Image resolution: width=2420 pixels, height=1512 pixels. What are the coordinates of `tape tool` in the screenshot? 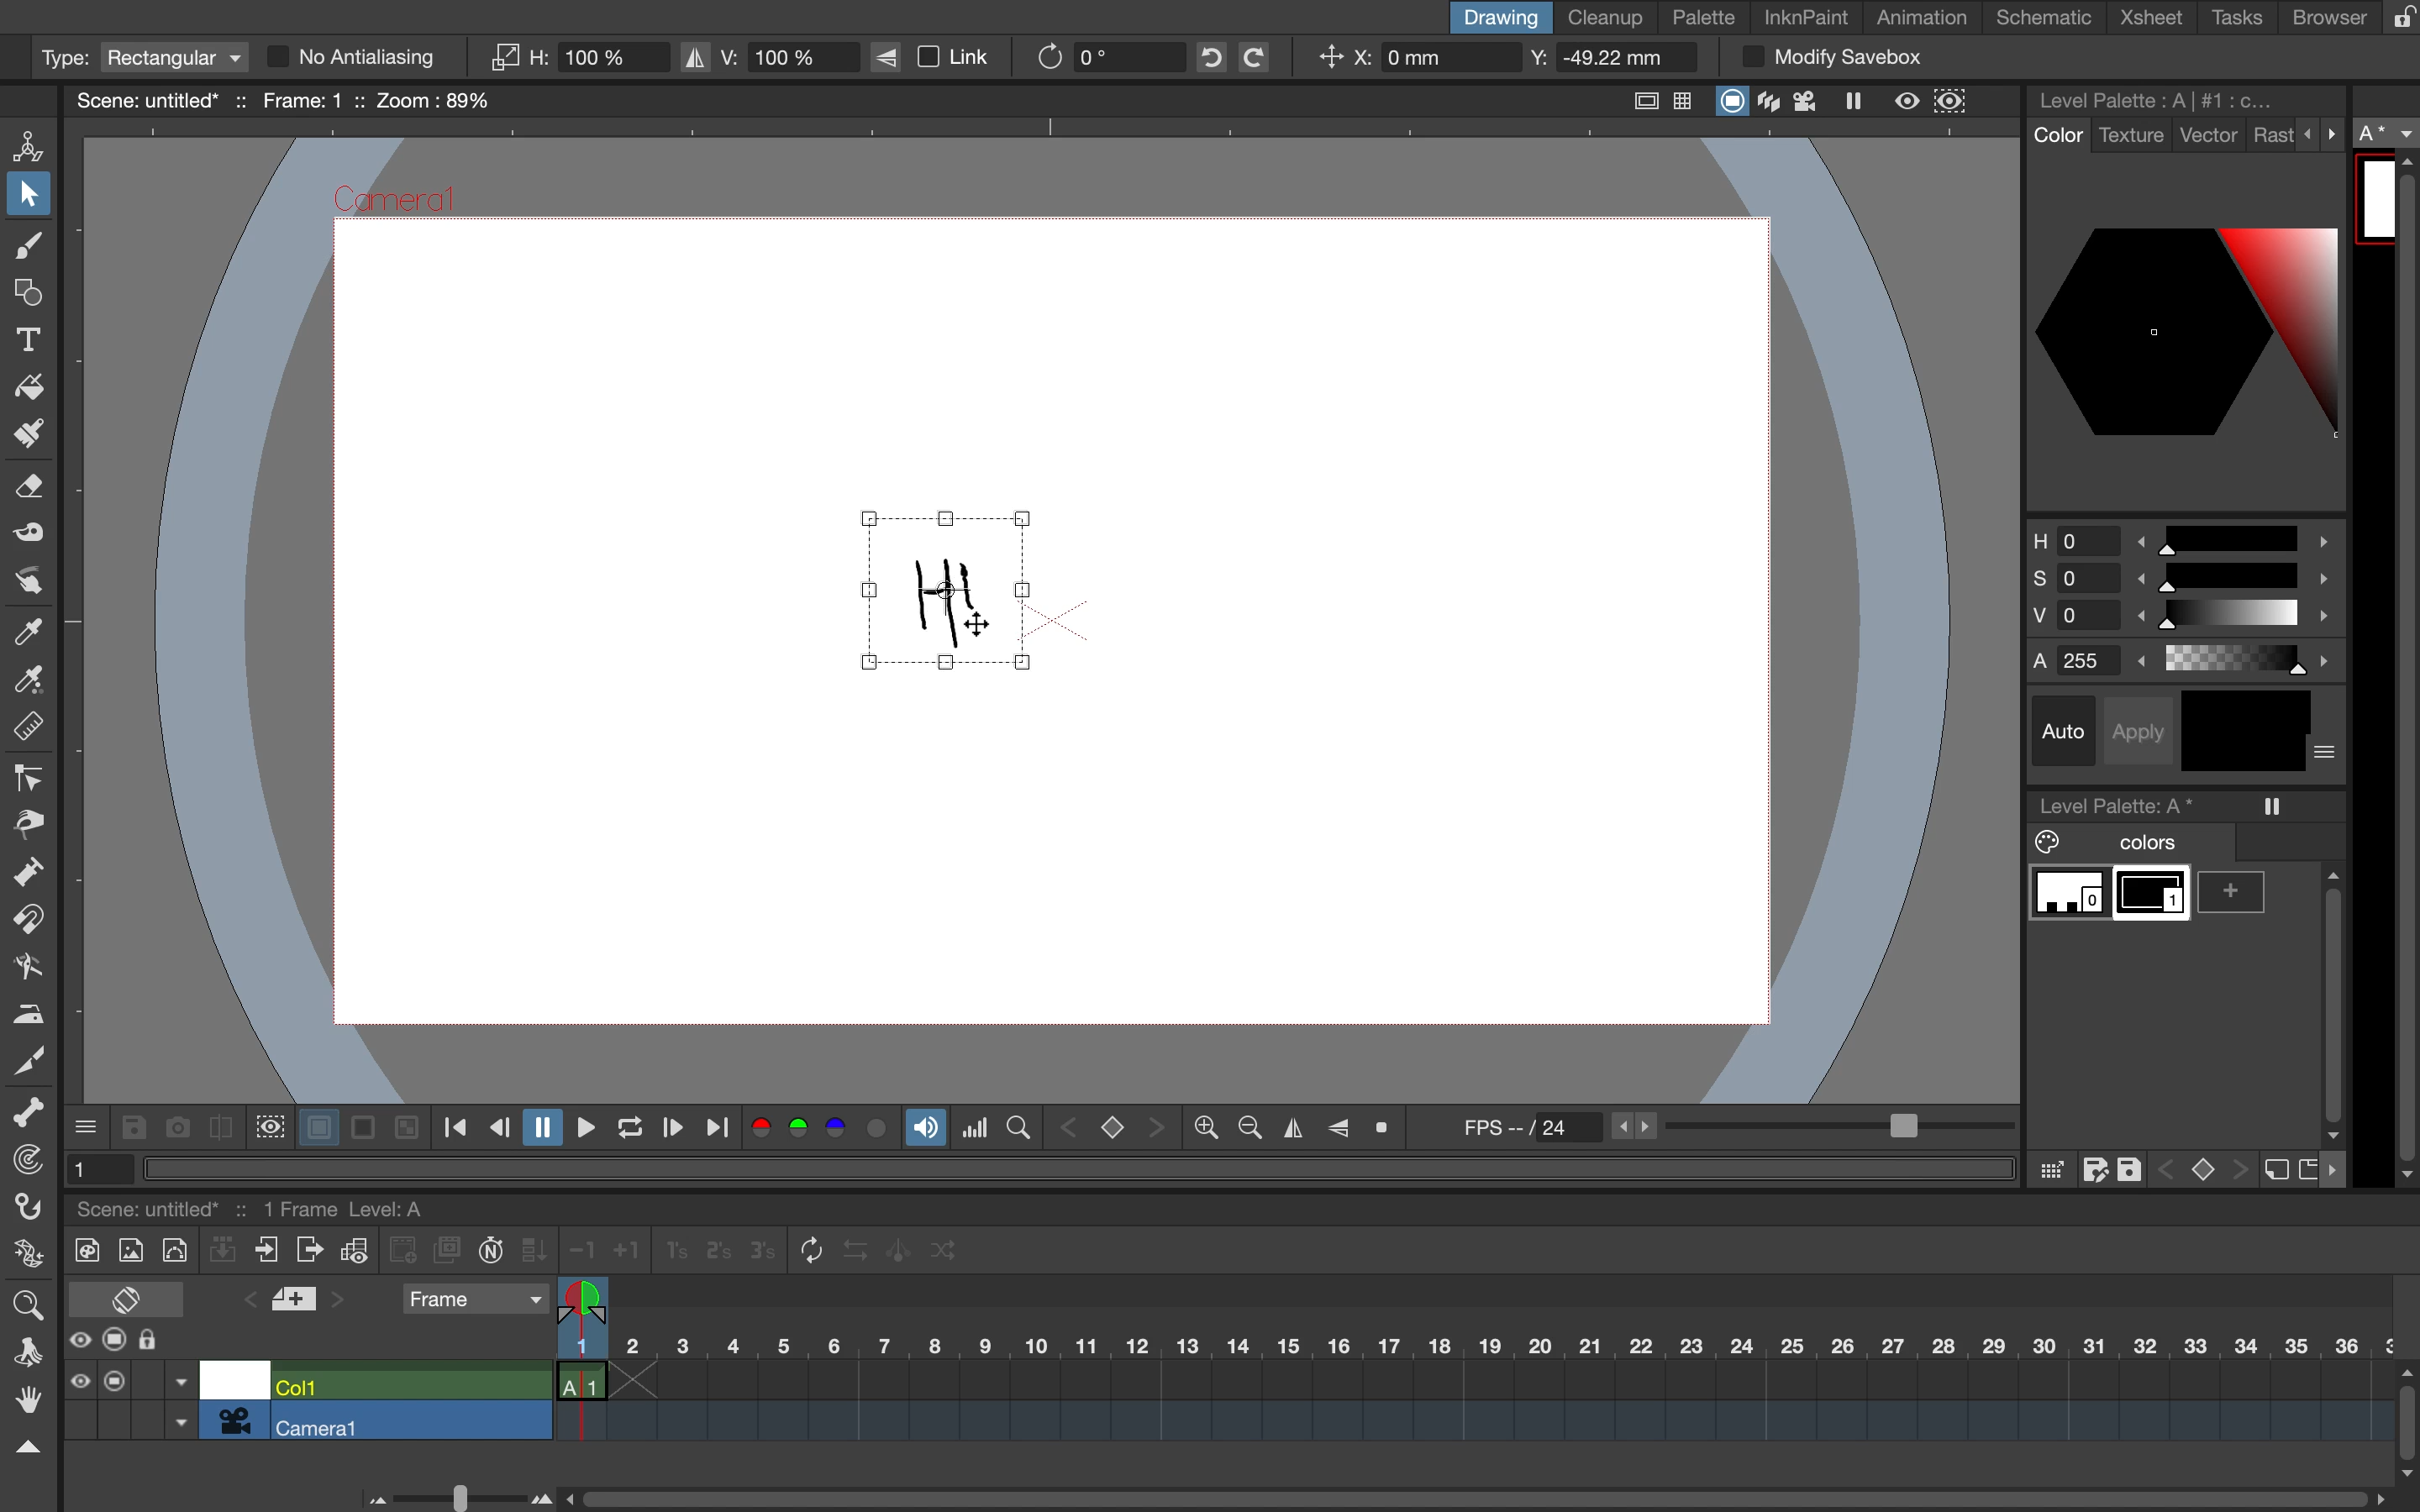 It's located at (24, 536).